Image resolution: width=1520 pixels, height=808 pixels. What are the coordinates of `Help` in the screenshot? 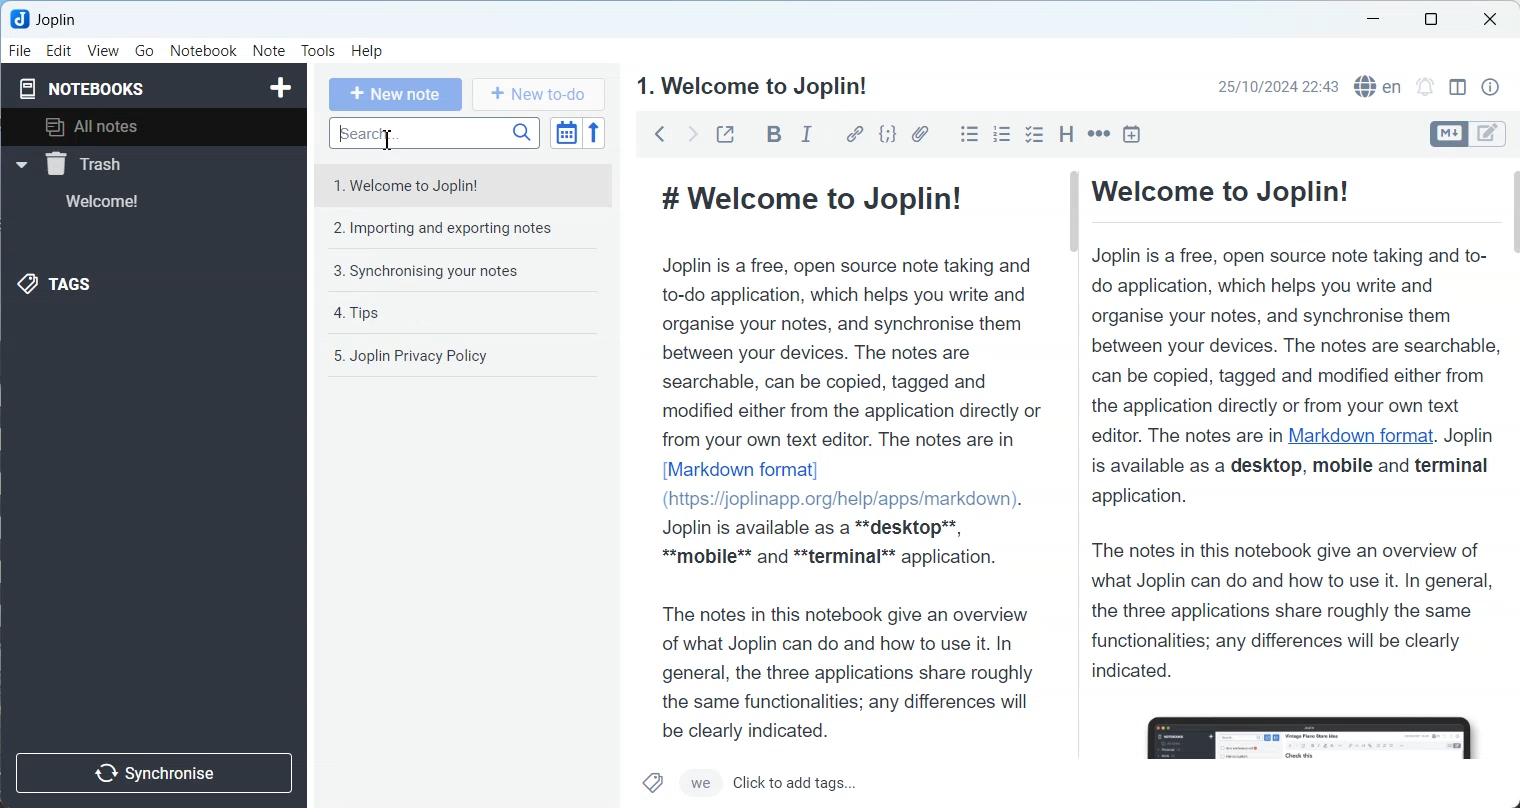 It's located at (367, 52).